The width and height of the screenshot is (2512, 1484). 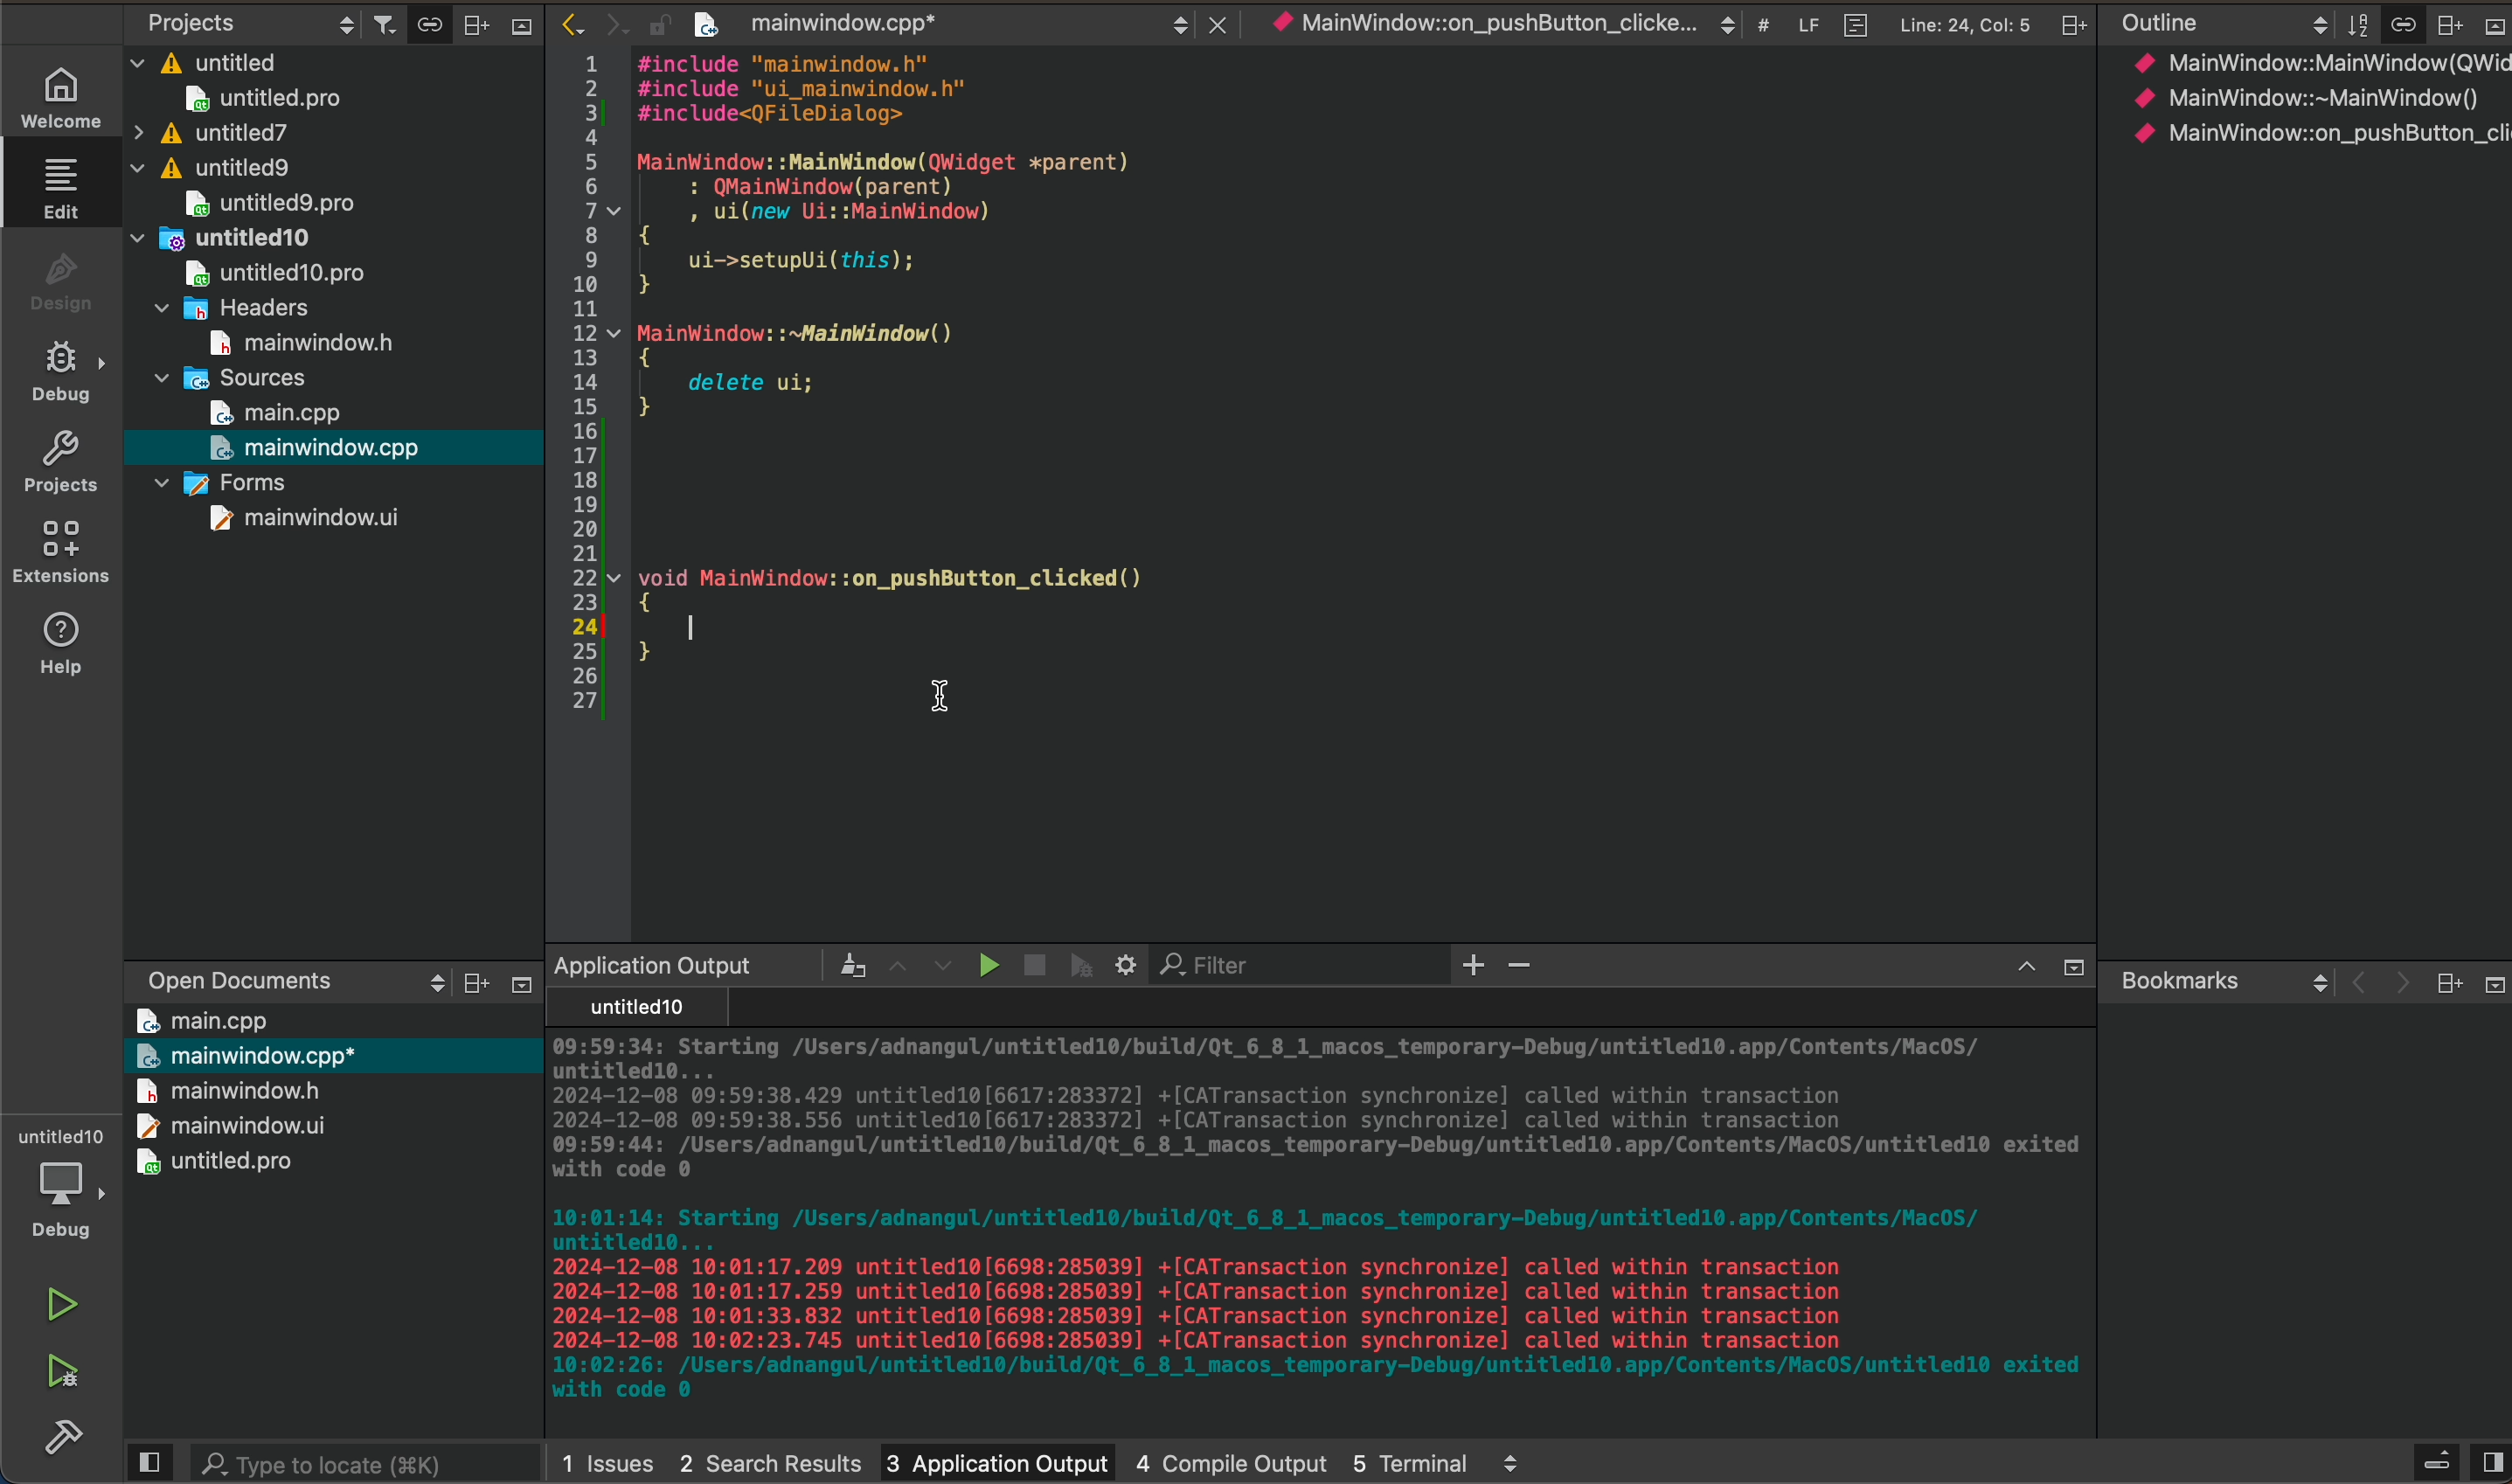 What do you see at coordinates (59, 373) in the screenshot?
I see `debug` at bounding box center [59, 373].